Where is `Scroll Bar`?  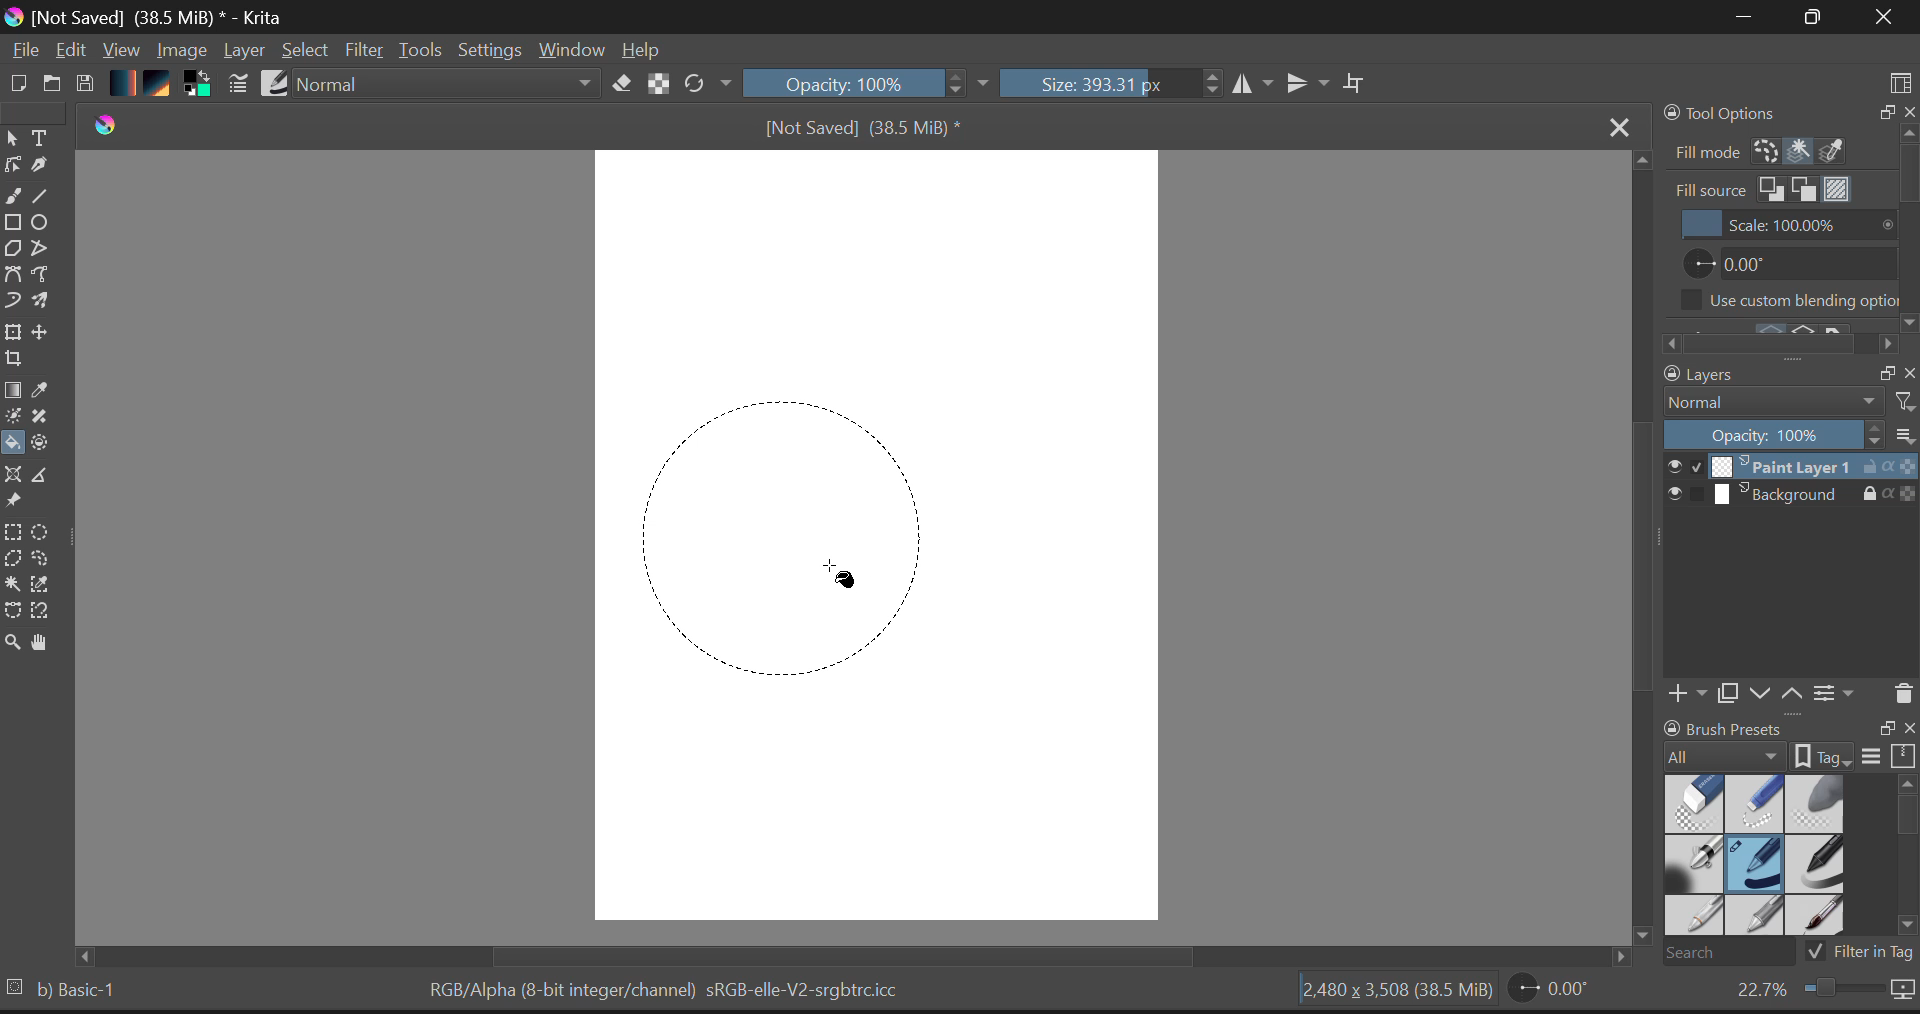 Scroll Bar is located at coordinates (1639, 558).